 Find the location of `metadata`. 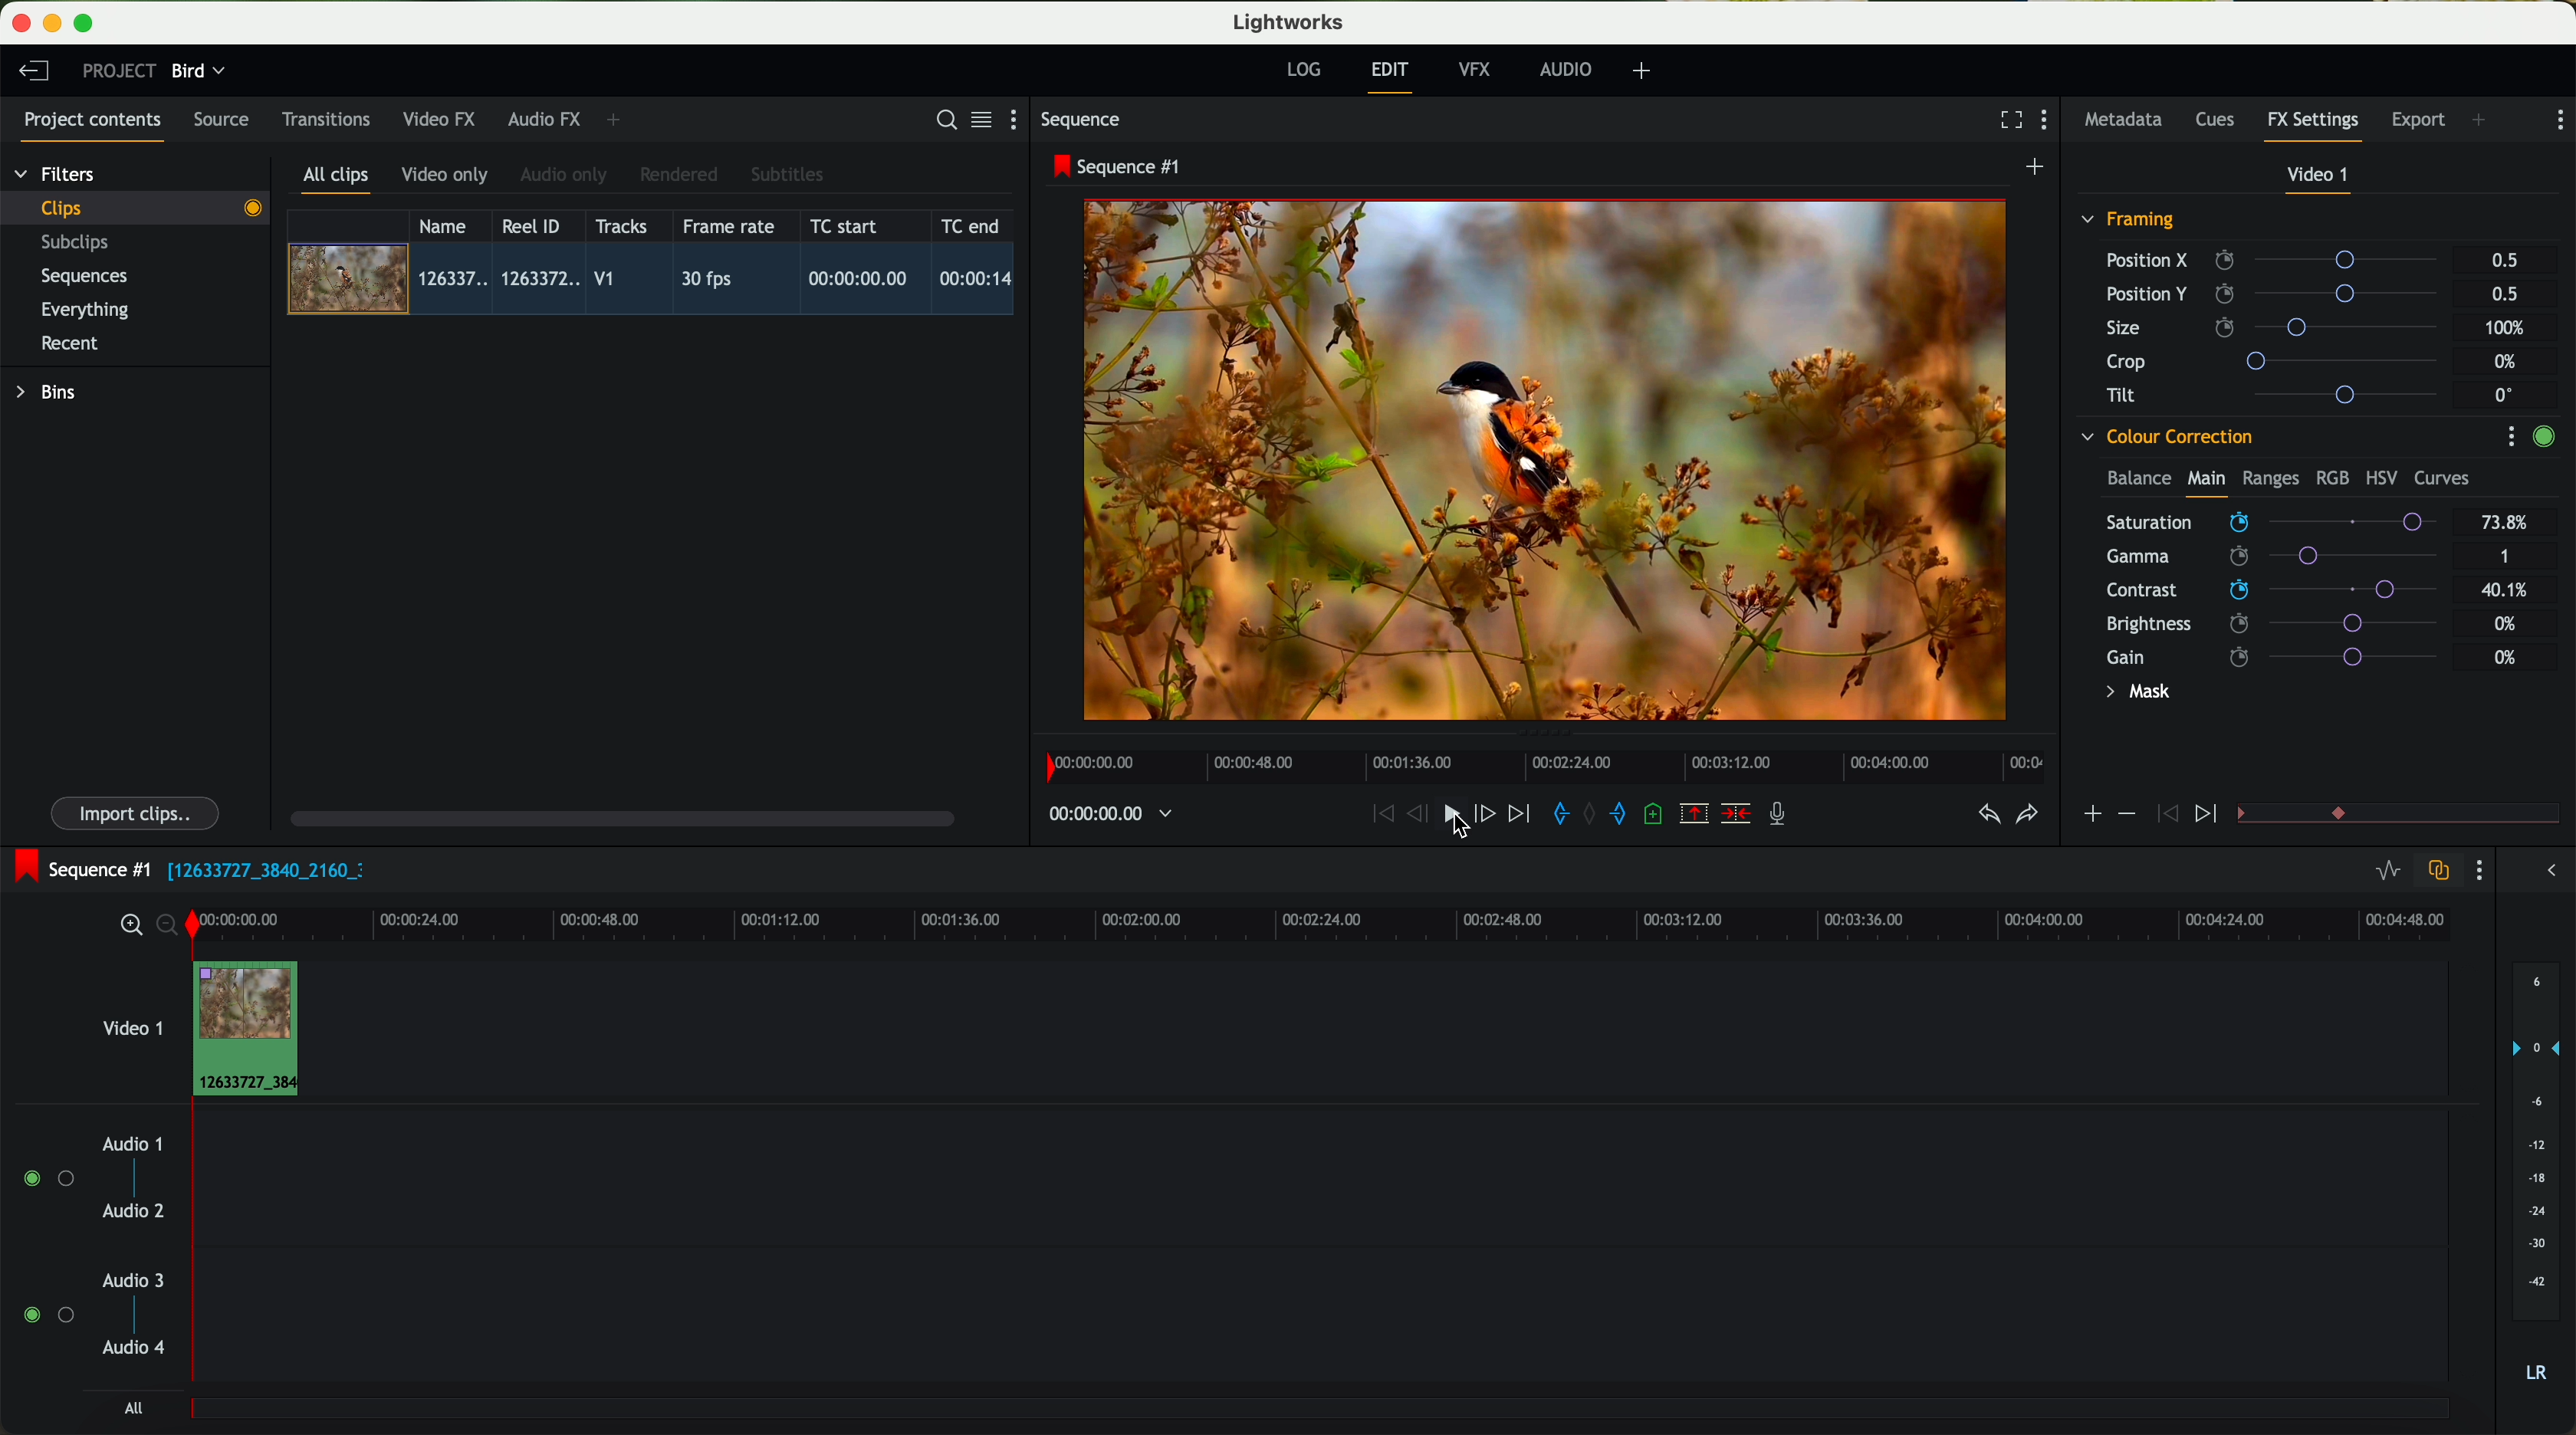

metadata is located at coordinates (2128, 121).